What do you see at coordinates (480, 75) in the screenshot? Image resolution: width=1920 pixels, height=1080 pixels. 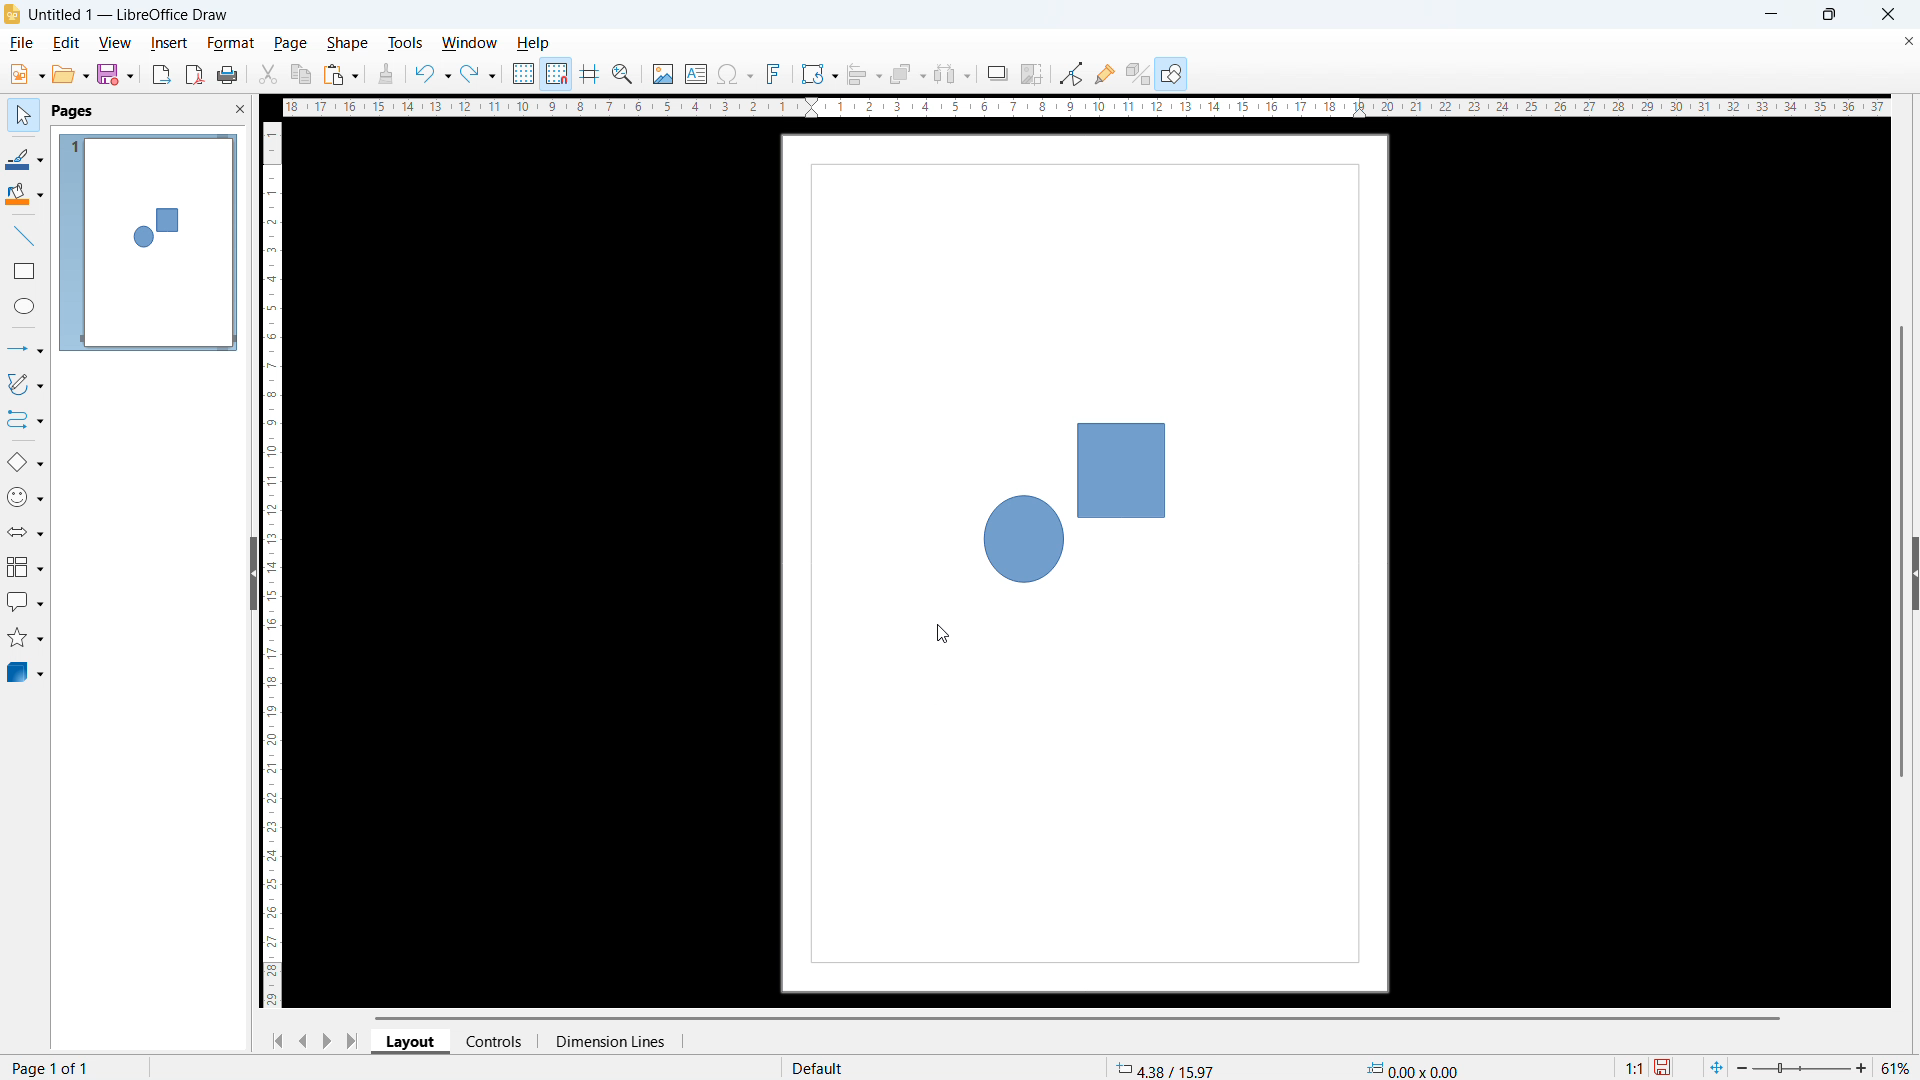 I see `redo` at bounding box center [480, 75].